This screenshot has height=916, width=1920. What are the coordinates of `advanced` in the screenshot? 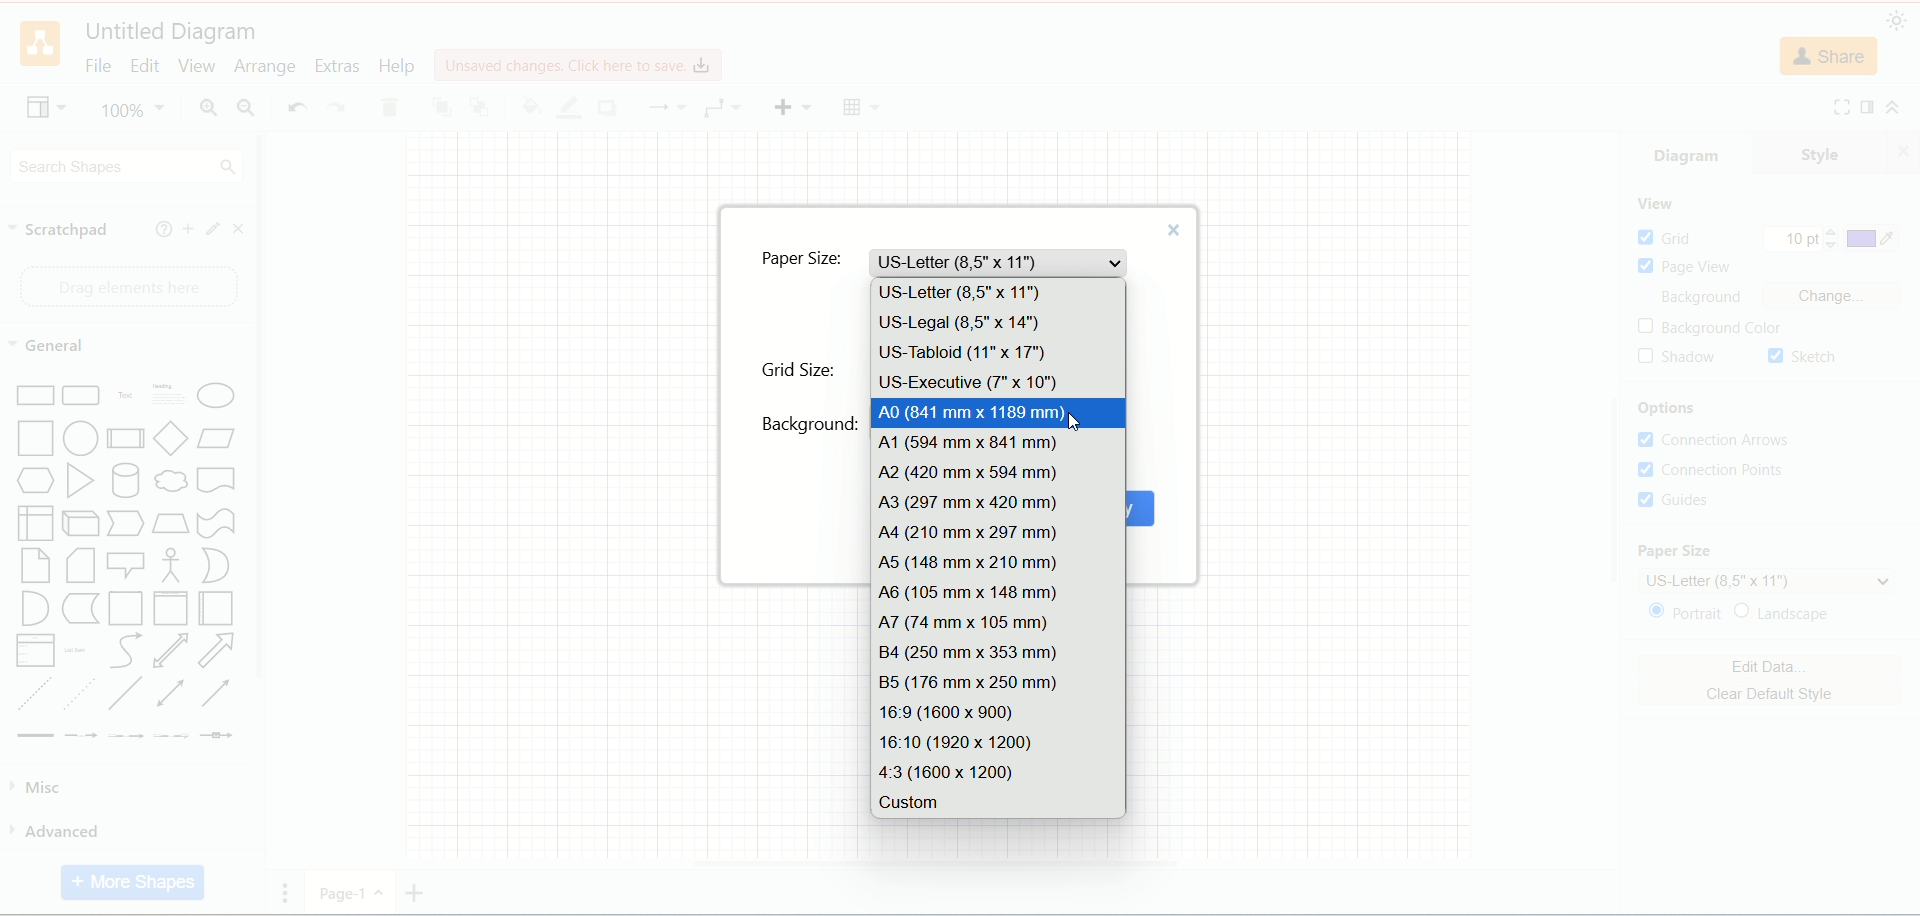 It's located at (121, 831).